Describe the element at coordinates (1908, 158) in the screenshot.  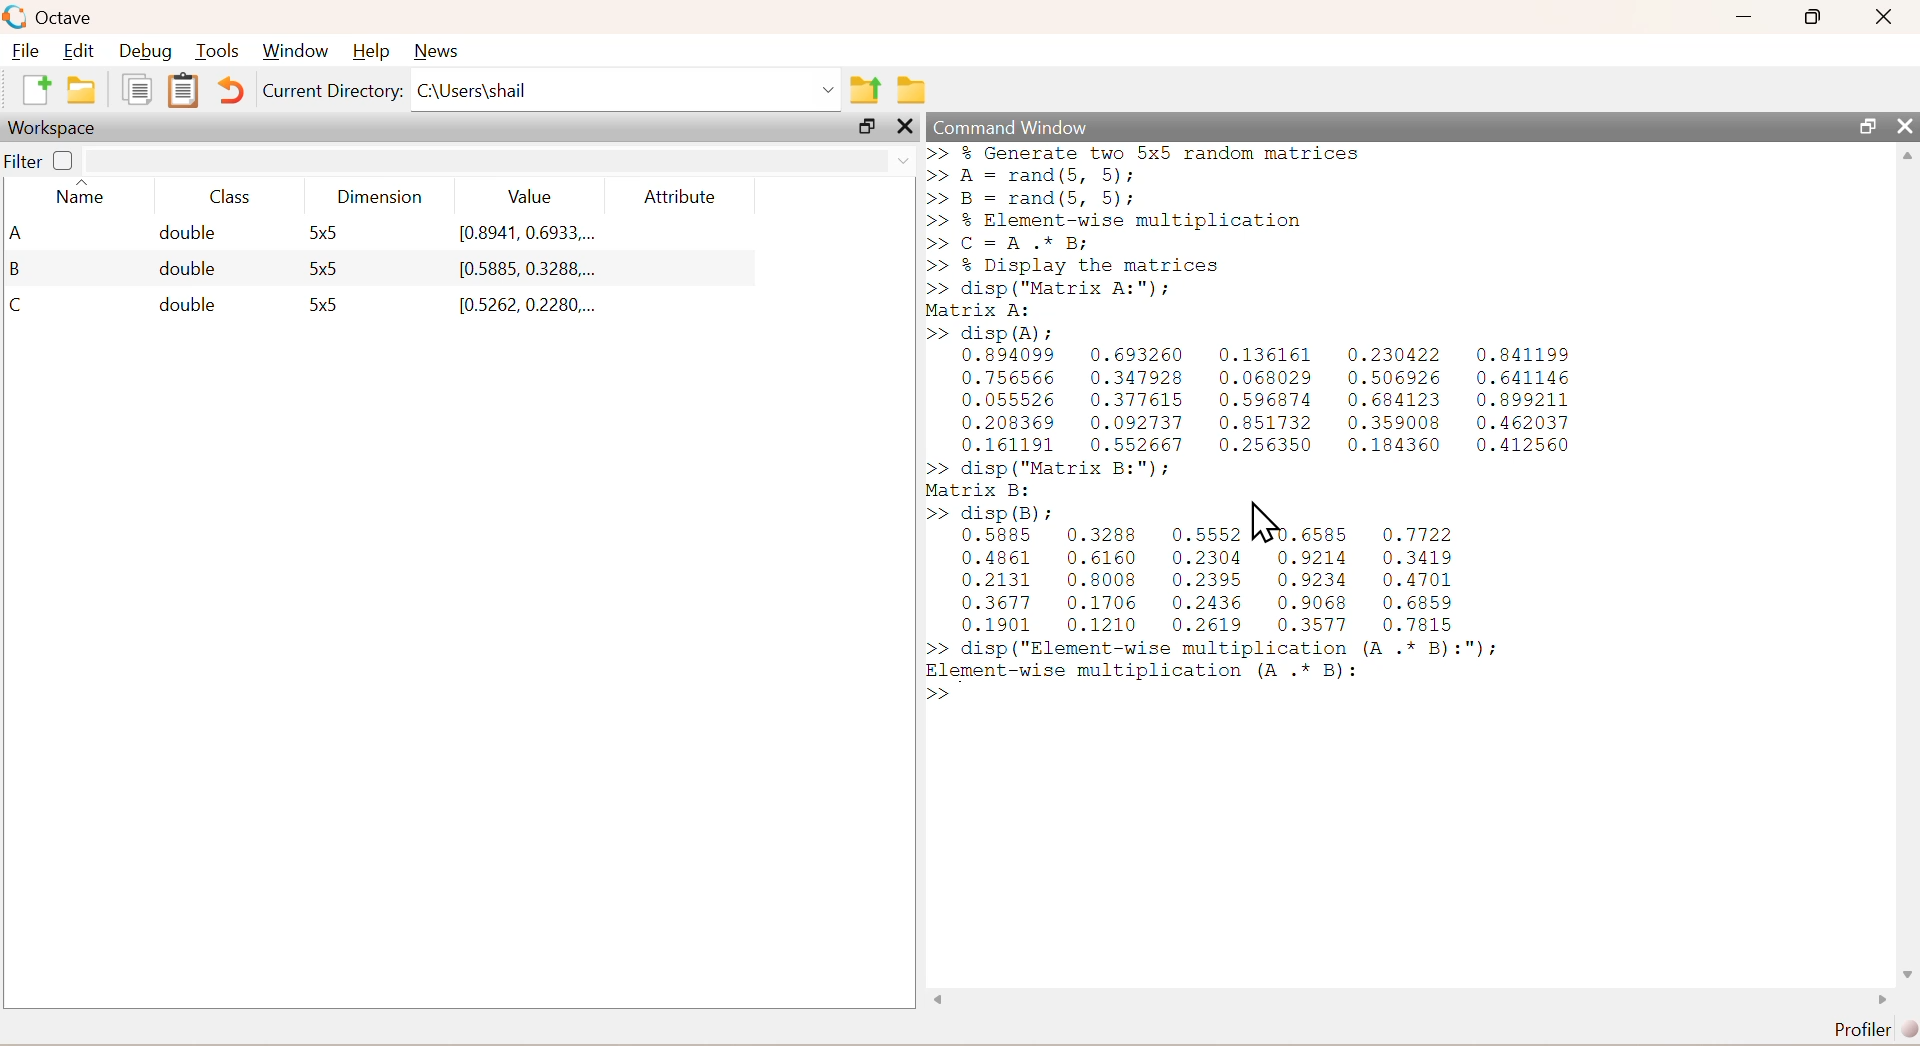
I see `Up` at that location.